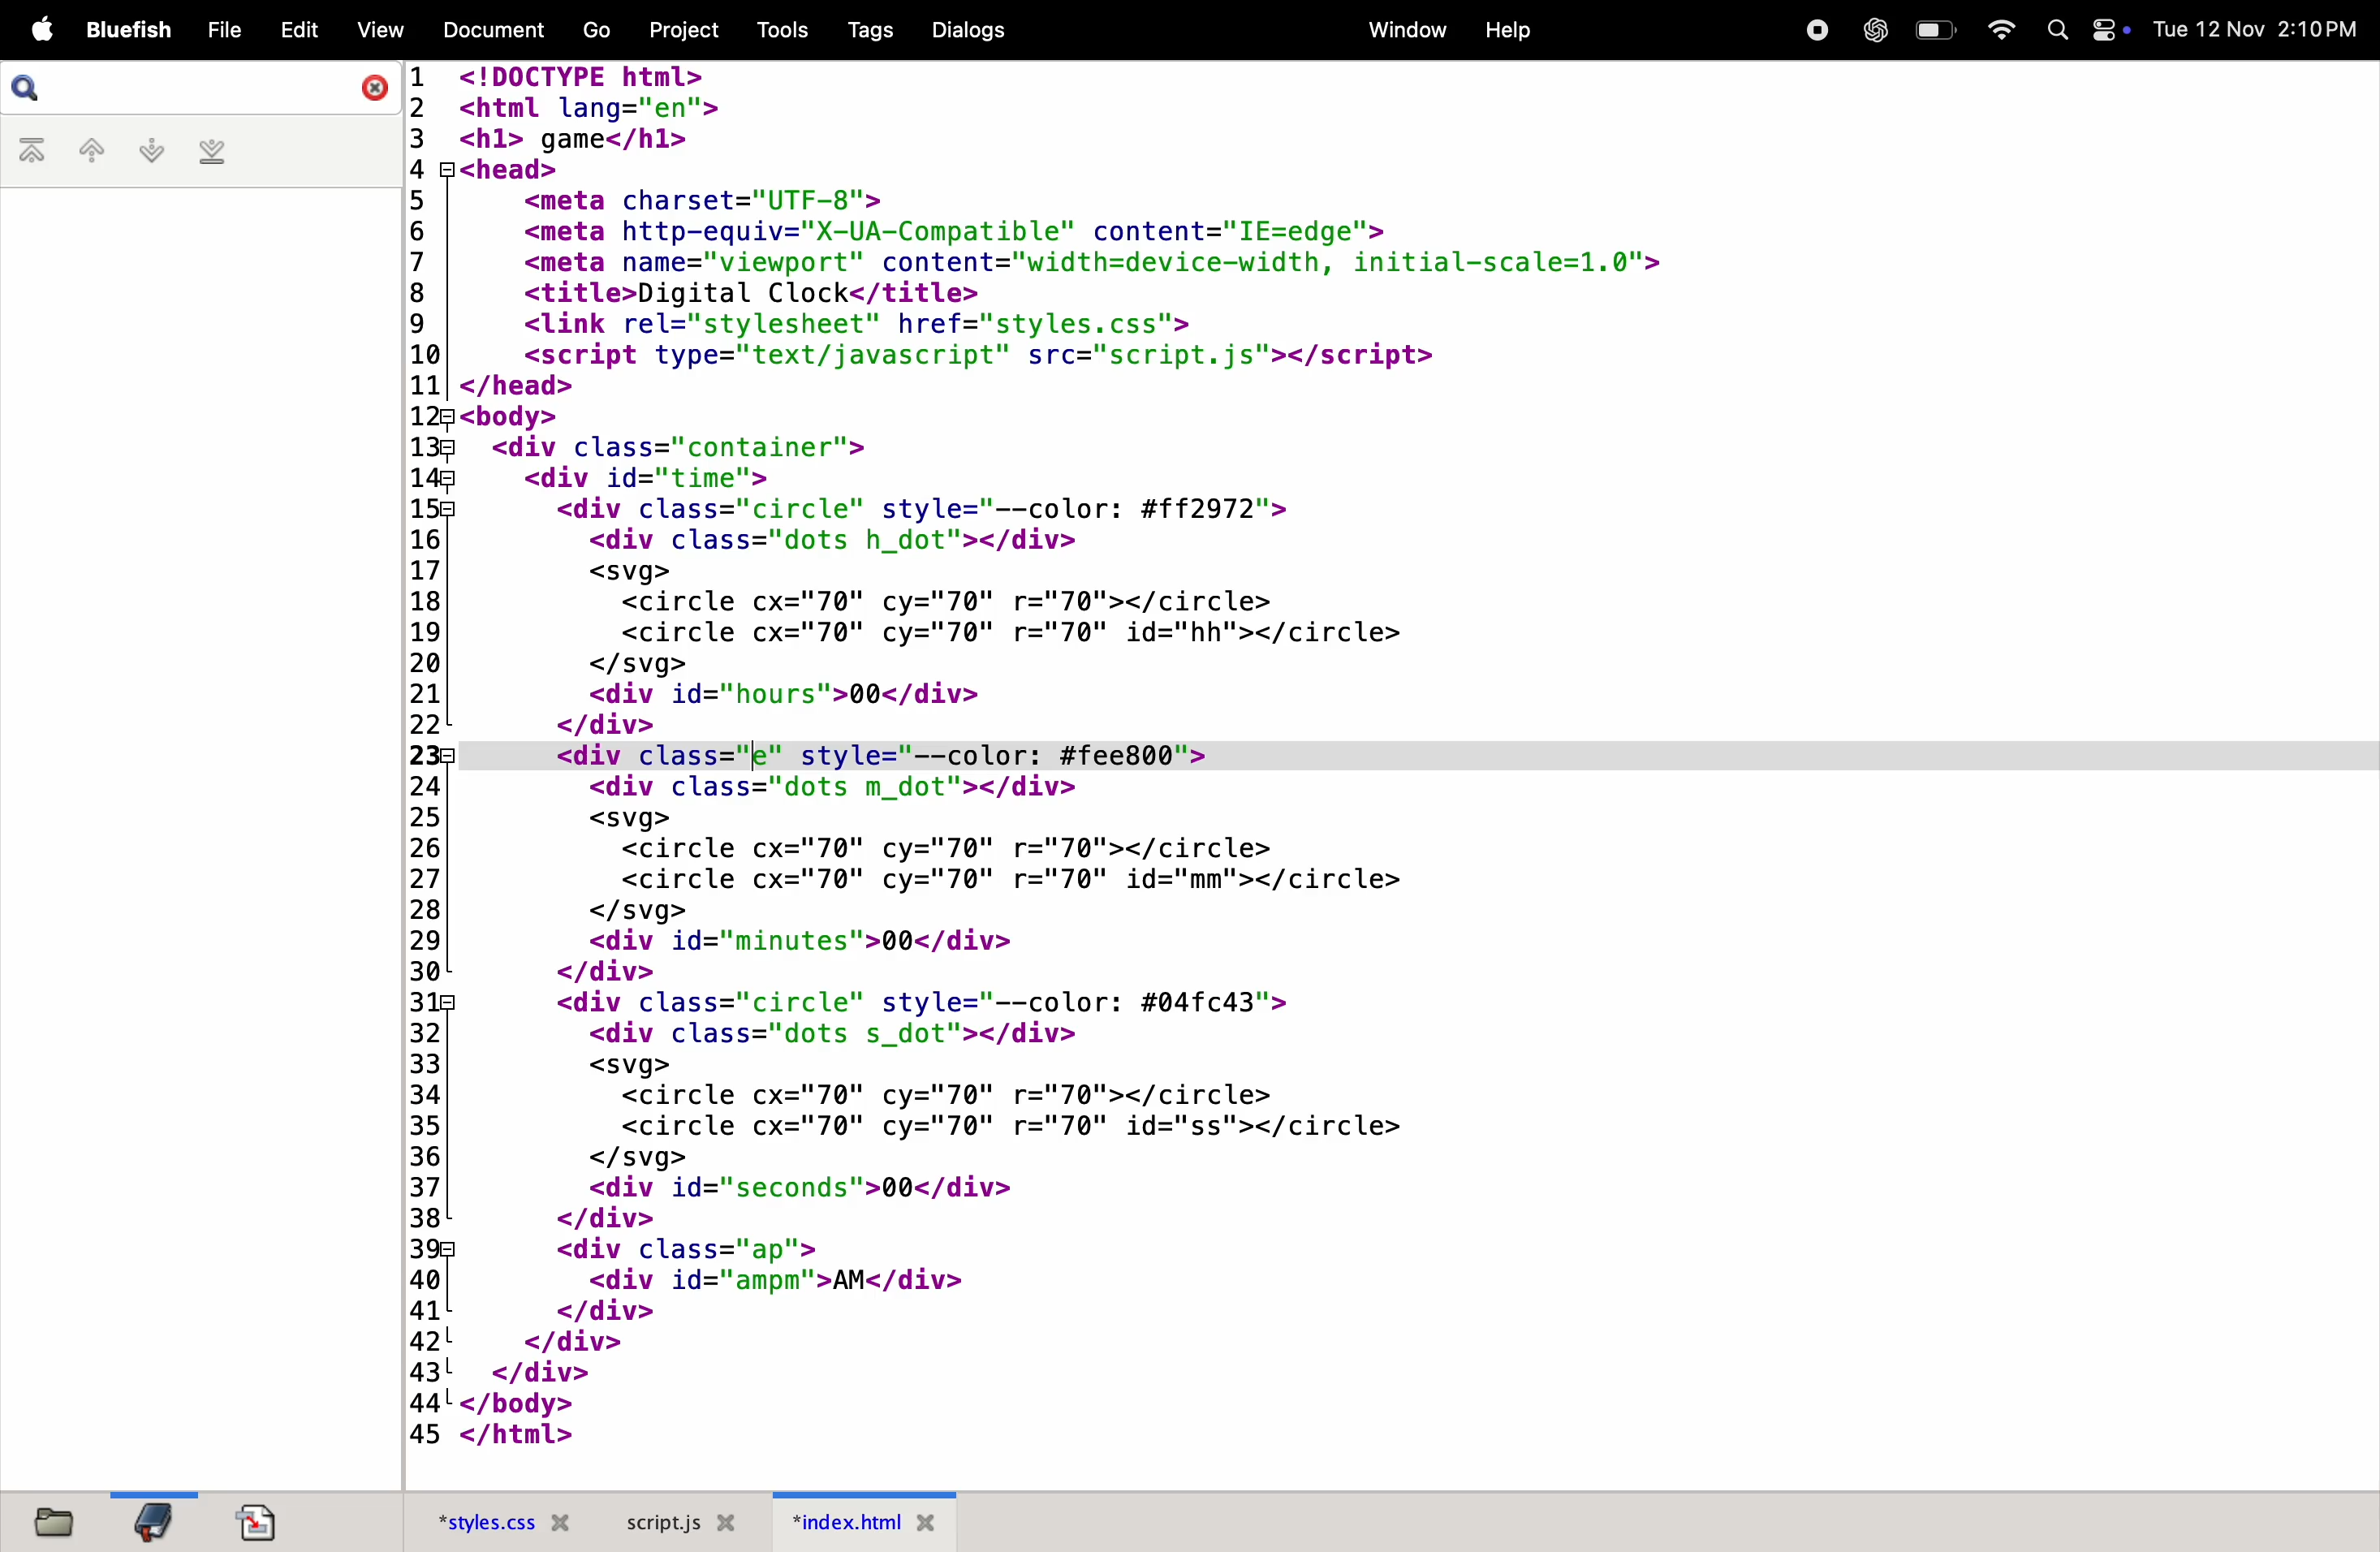 The width and height of the screenshot is (2380, 1552). Describe the element at coordinates (1815, 30) in the screenshot. I see `record` at that location.